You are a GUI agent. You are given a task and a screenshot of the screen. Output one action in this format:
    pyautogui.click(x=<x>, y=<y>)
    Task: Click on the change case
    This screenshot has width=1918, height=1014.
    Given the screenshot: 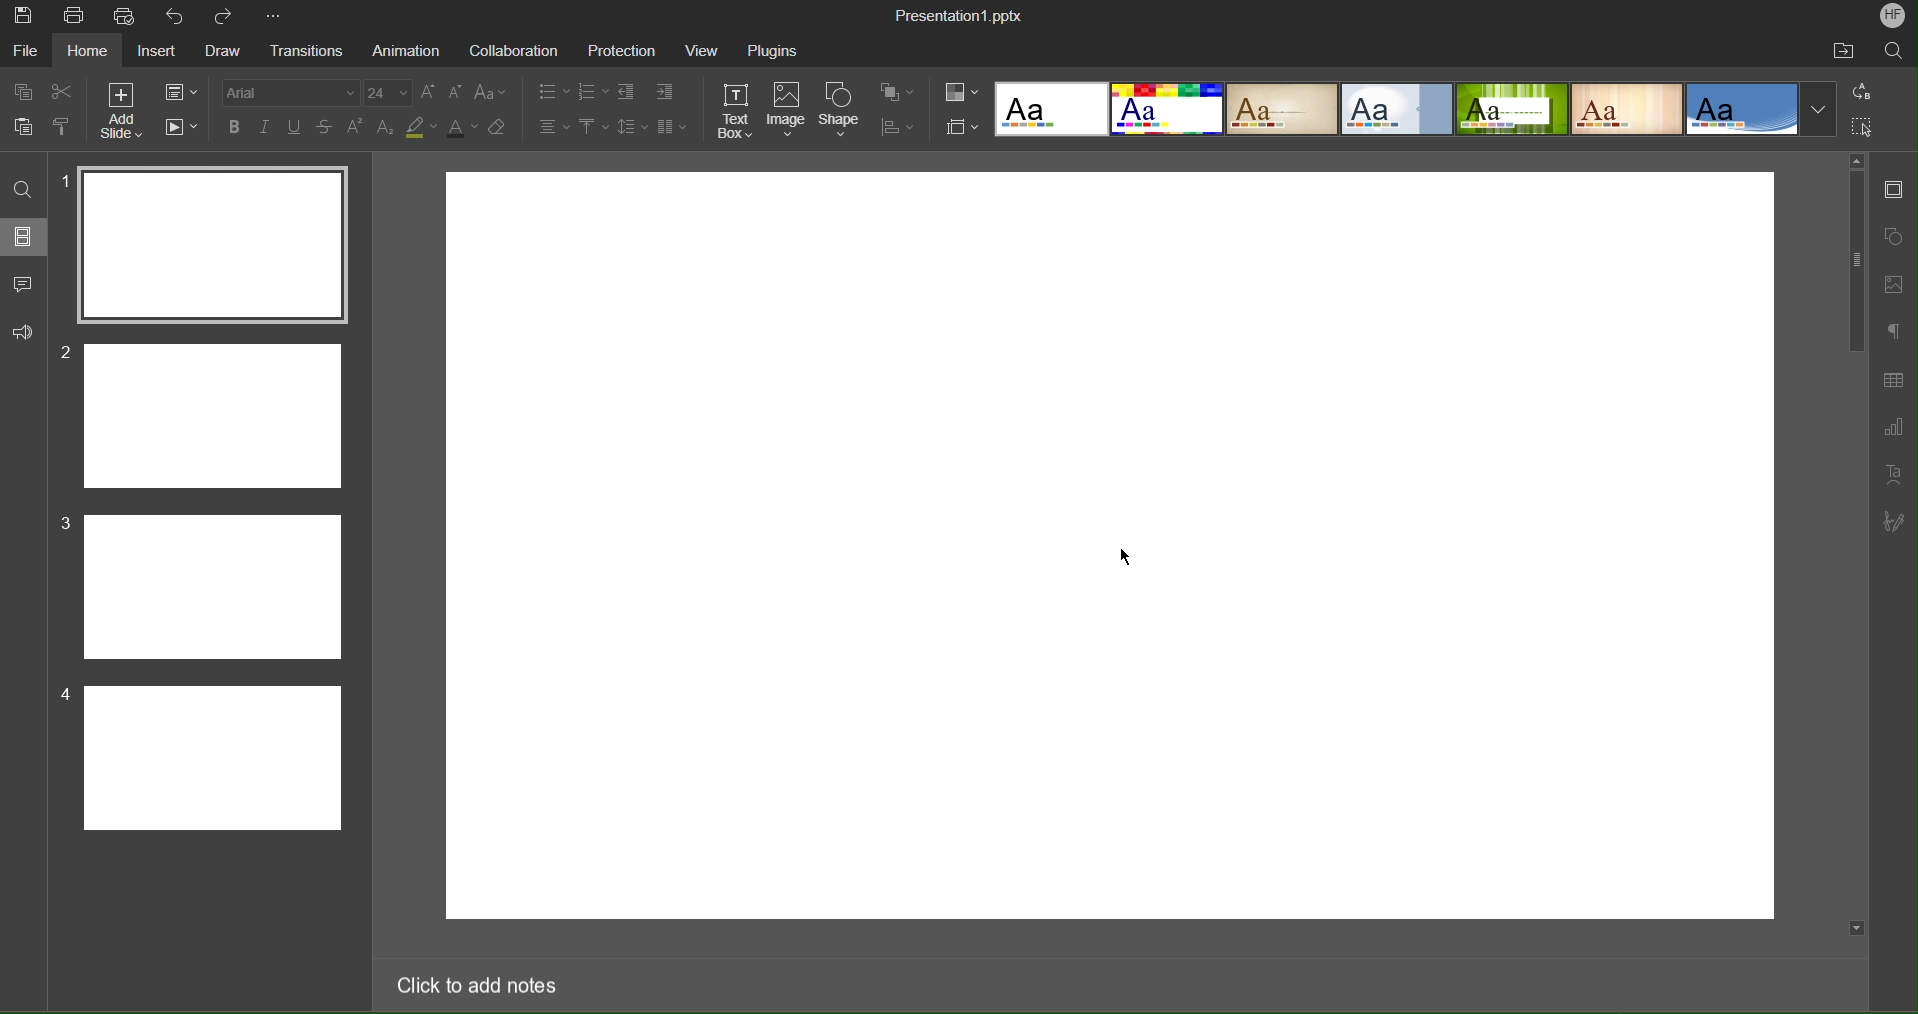 What is the action you would take?
    pyautogui.click(x=492, y=92)
    